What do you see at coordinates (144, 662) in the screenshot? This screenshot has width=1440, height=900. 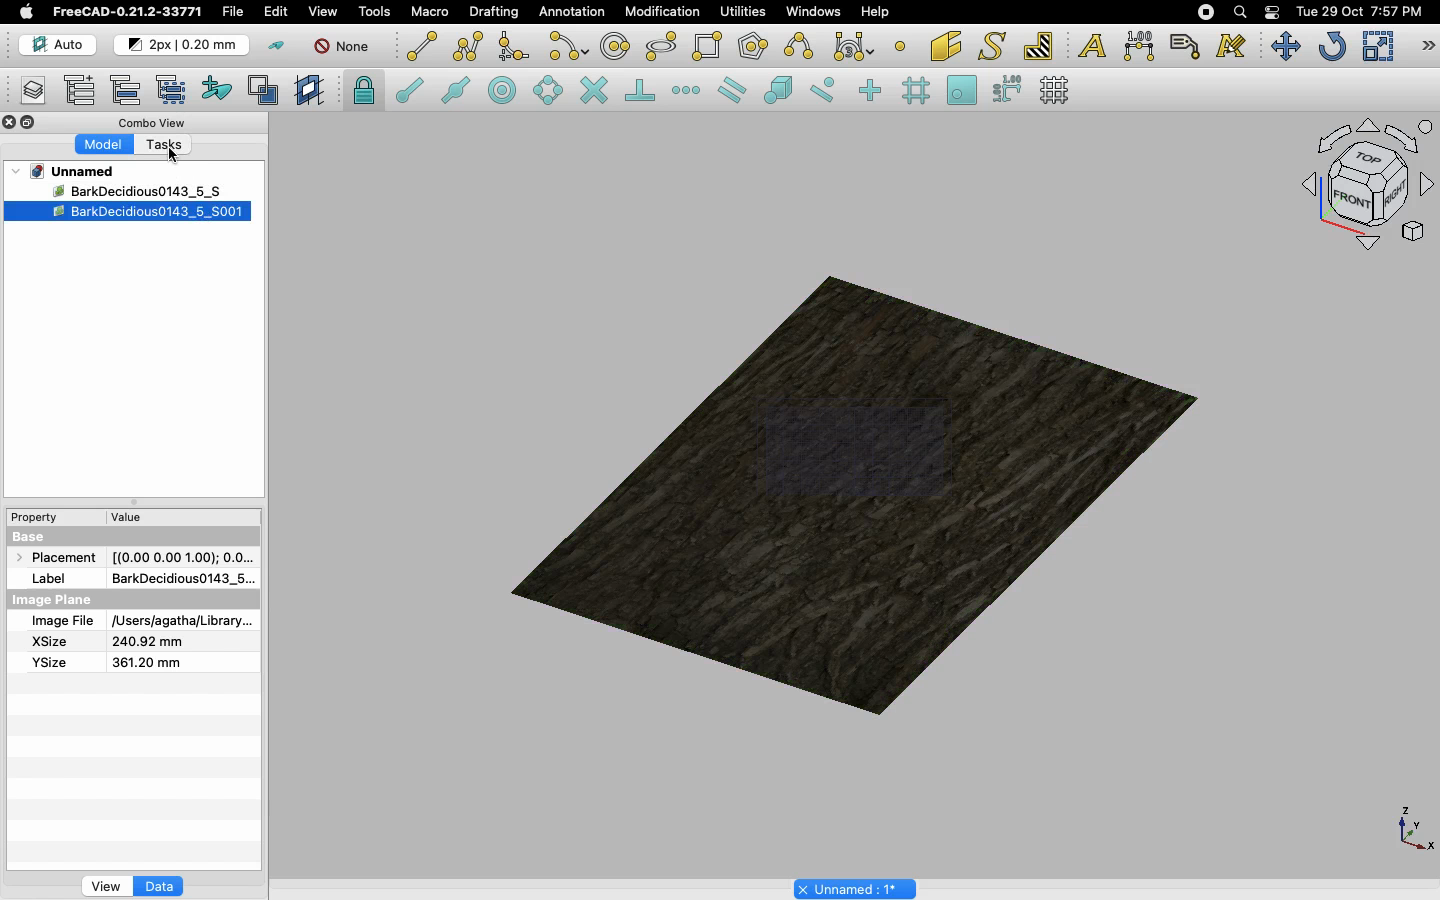 I see `361.20 mm` at bounding box center [144, 662].